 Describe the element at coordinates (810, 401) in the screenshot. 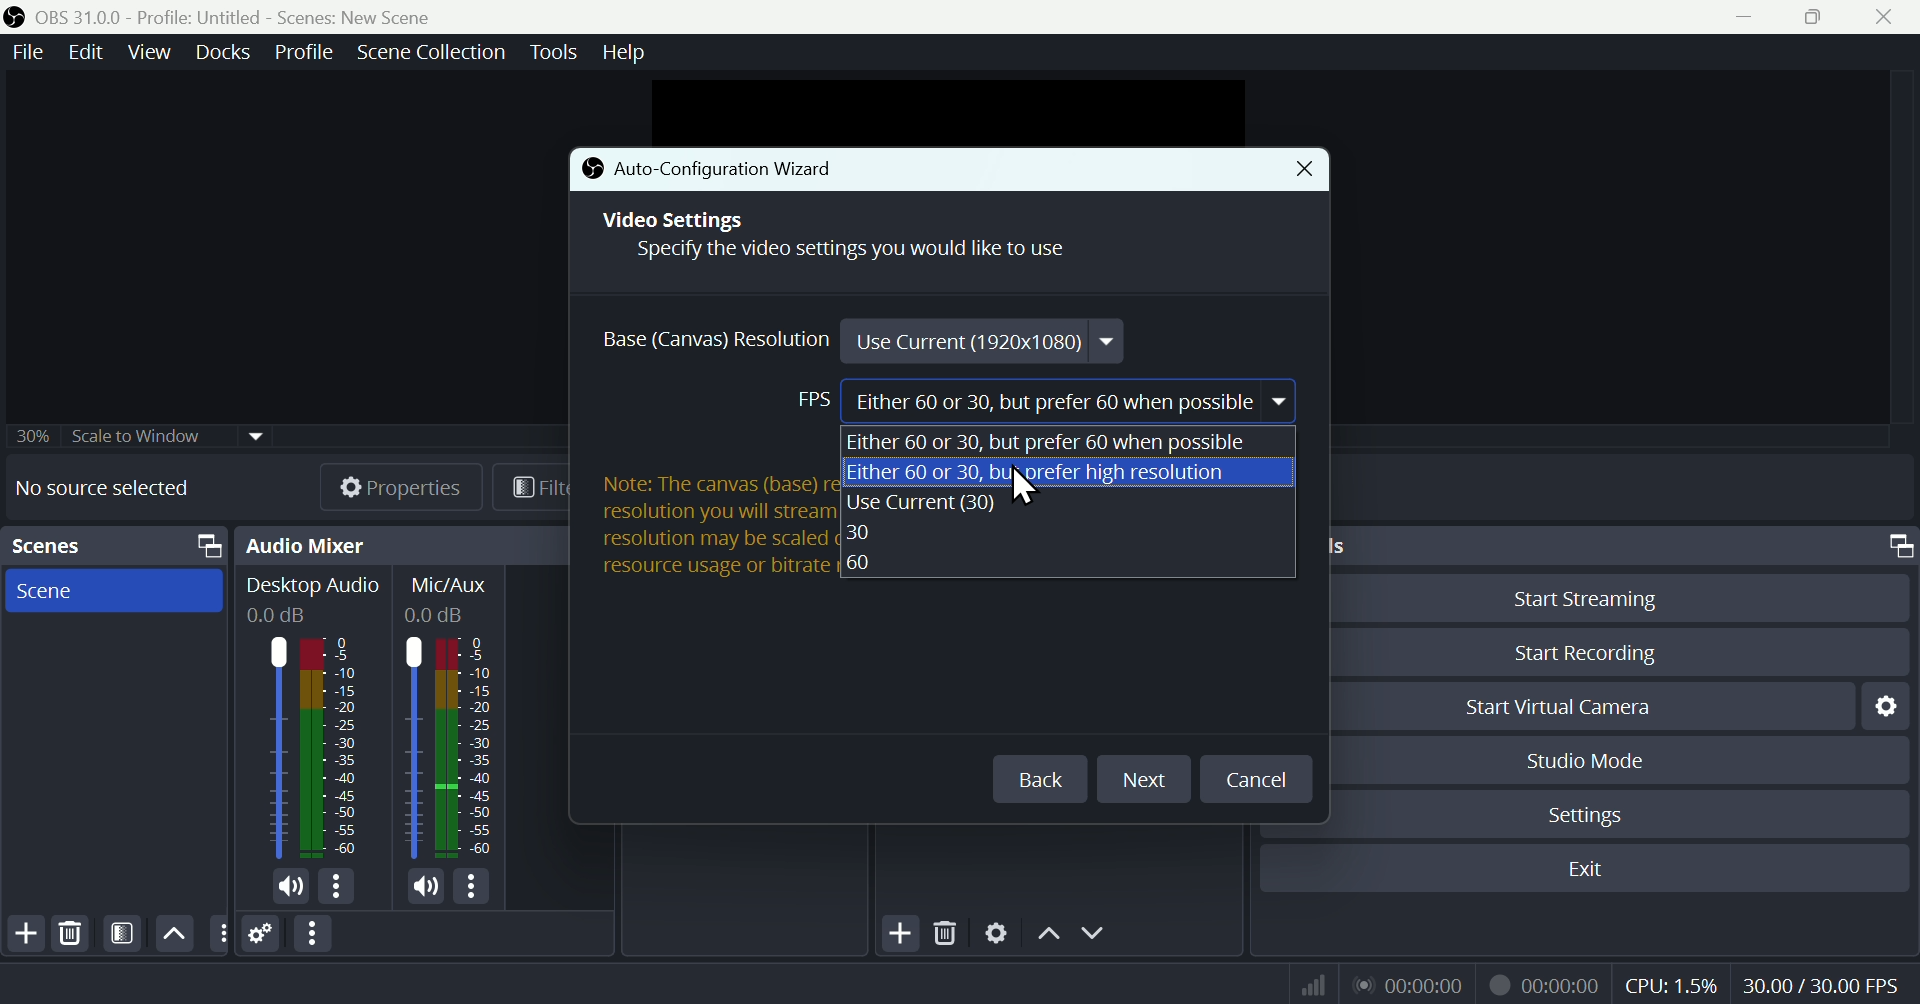

I see `FPS` at that location.